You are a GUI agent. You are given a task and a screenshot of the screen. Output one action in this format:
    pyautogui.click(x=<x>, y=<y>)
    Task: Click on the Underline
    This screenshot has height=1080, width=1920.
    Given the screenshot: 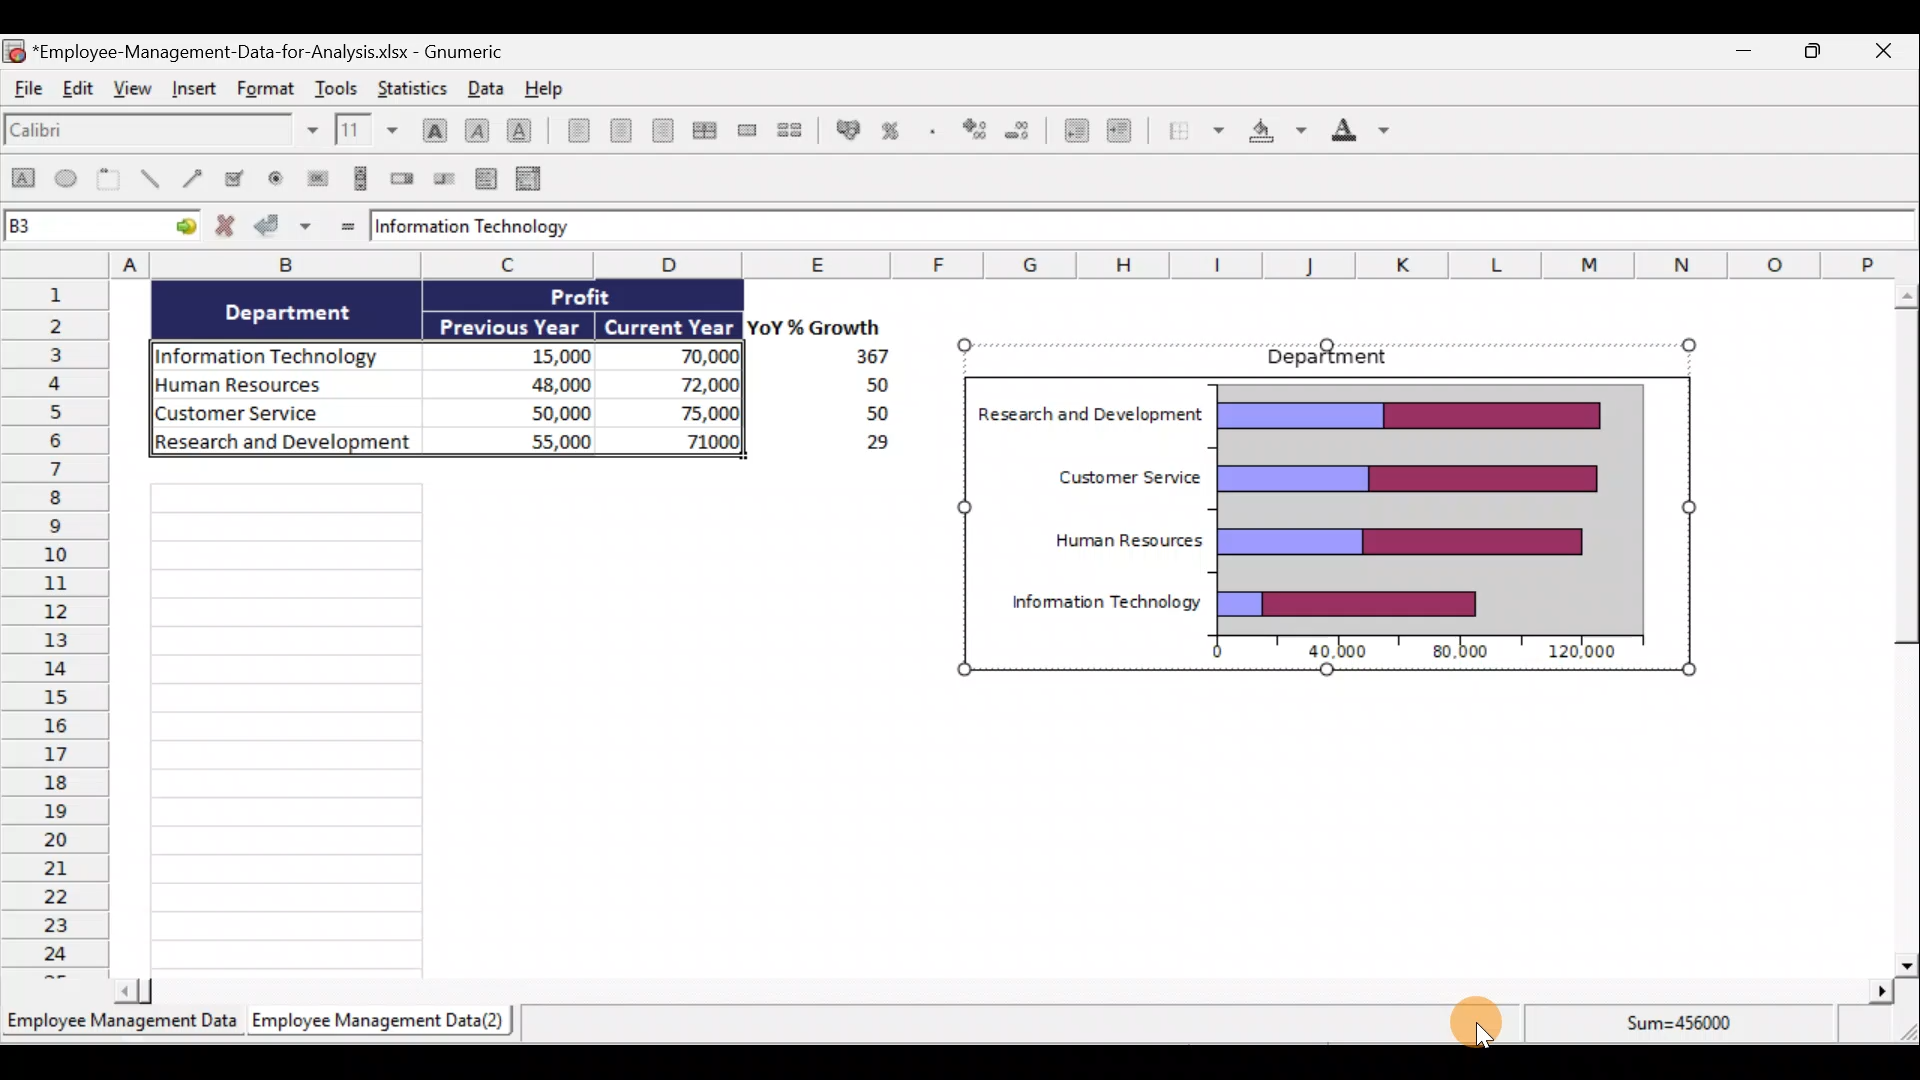 What is the action you would take?
    pyautogui.click(x=520, y=127)
    